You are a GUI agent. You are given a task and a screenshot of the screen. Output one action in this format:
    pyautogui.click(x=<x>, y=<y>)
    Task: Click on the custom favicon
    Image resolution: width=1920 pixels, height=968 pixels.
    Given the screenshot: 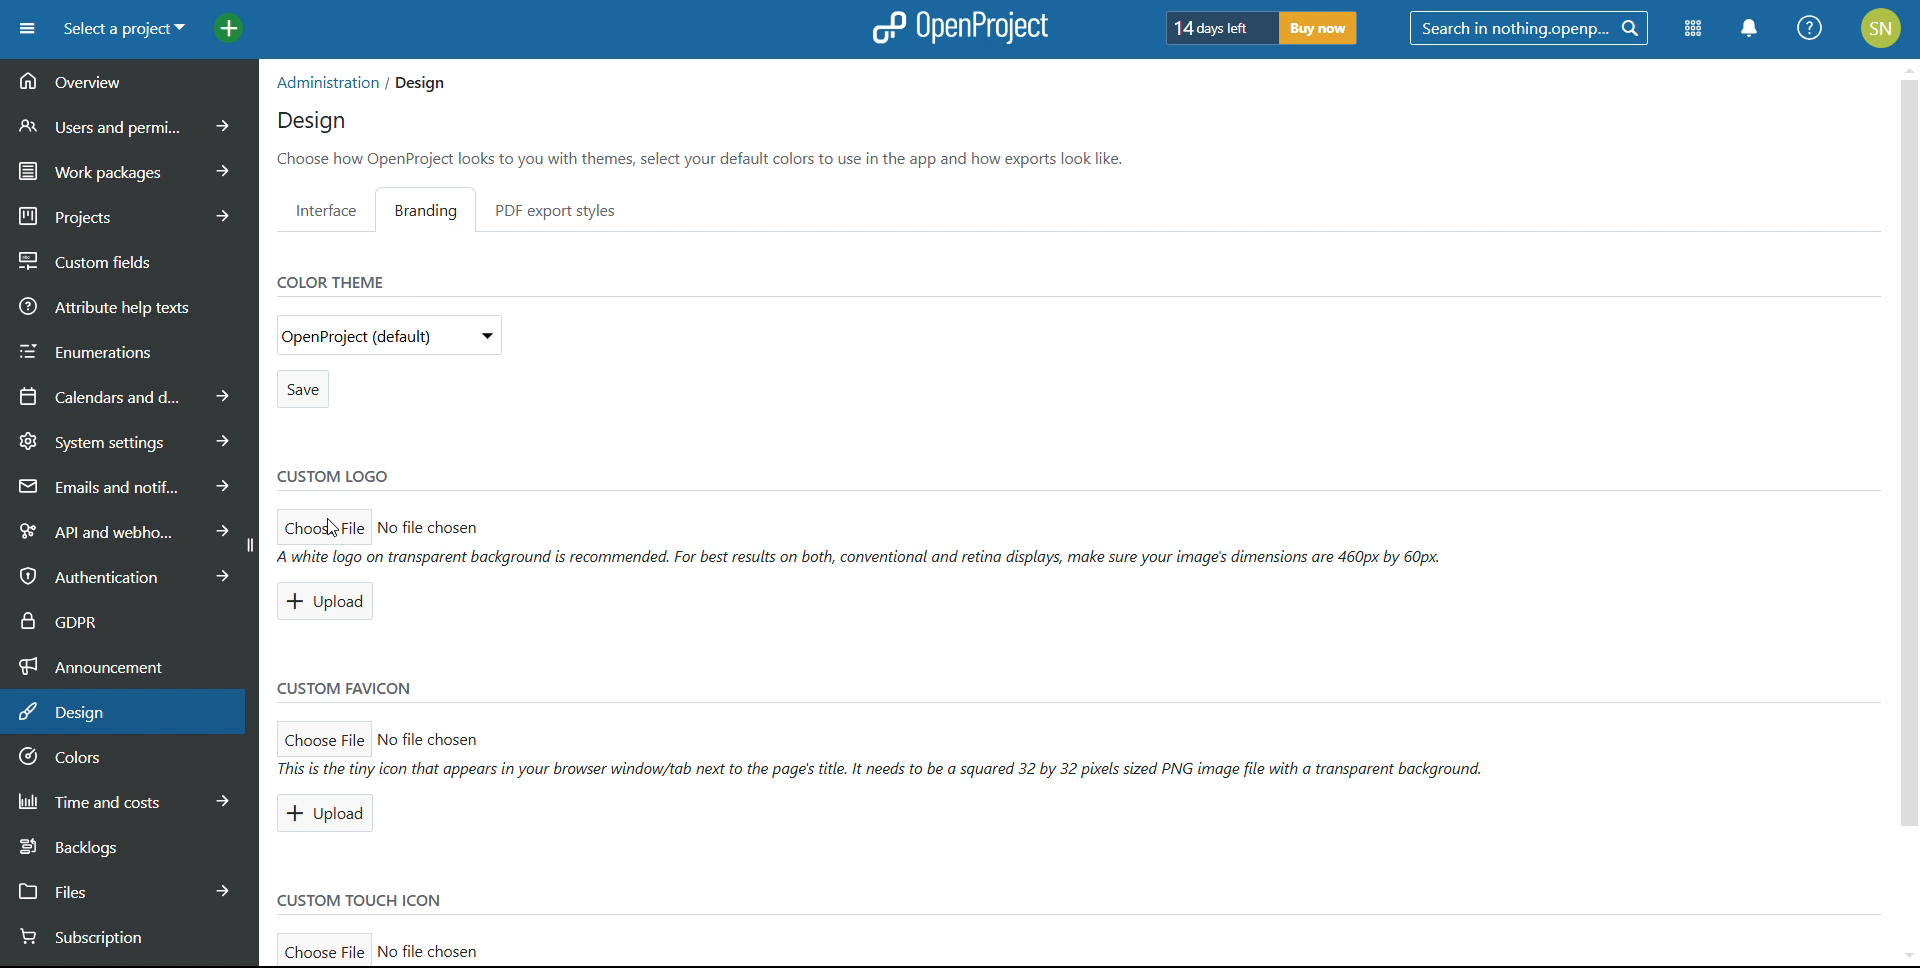 What is the action you would take?
    pyautogui.click(x=345, y=687)
    